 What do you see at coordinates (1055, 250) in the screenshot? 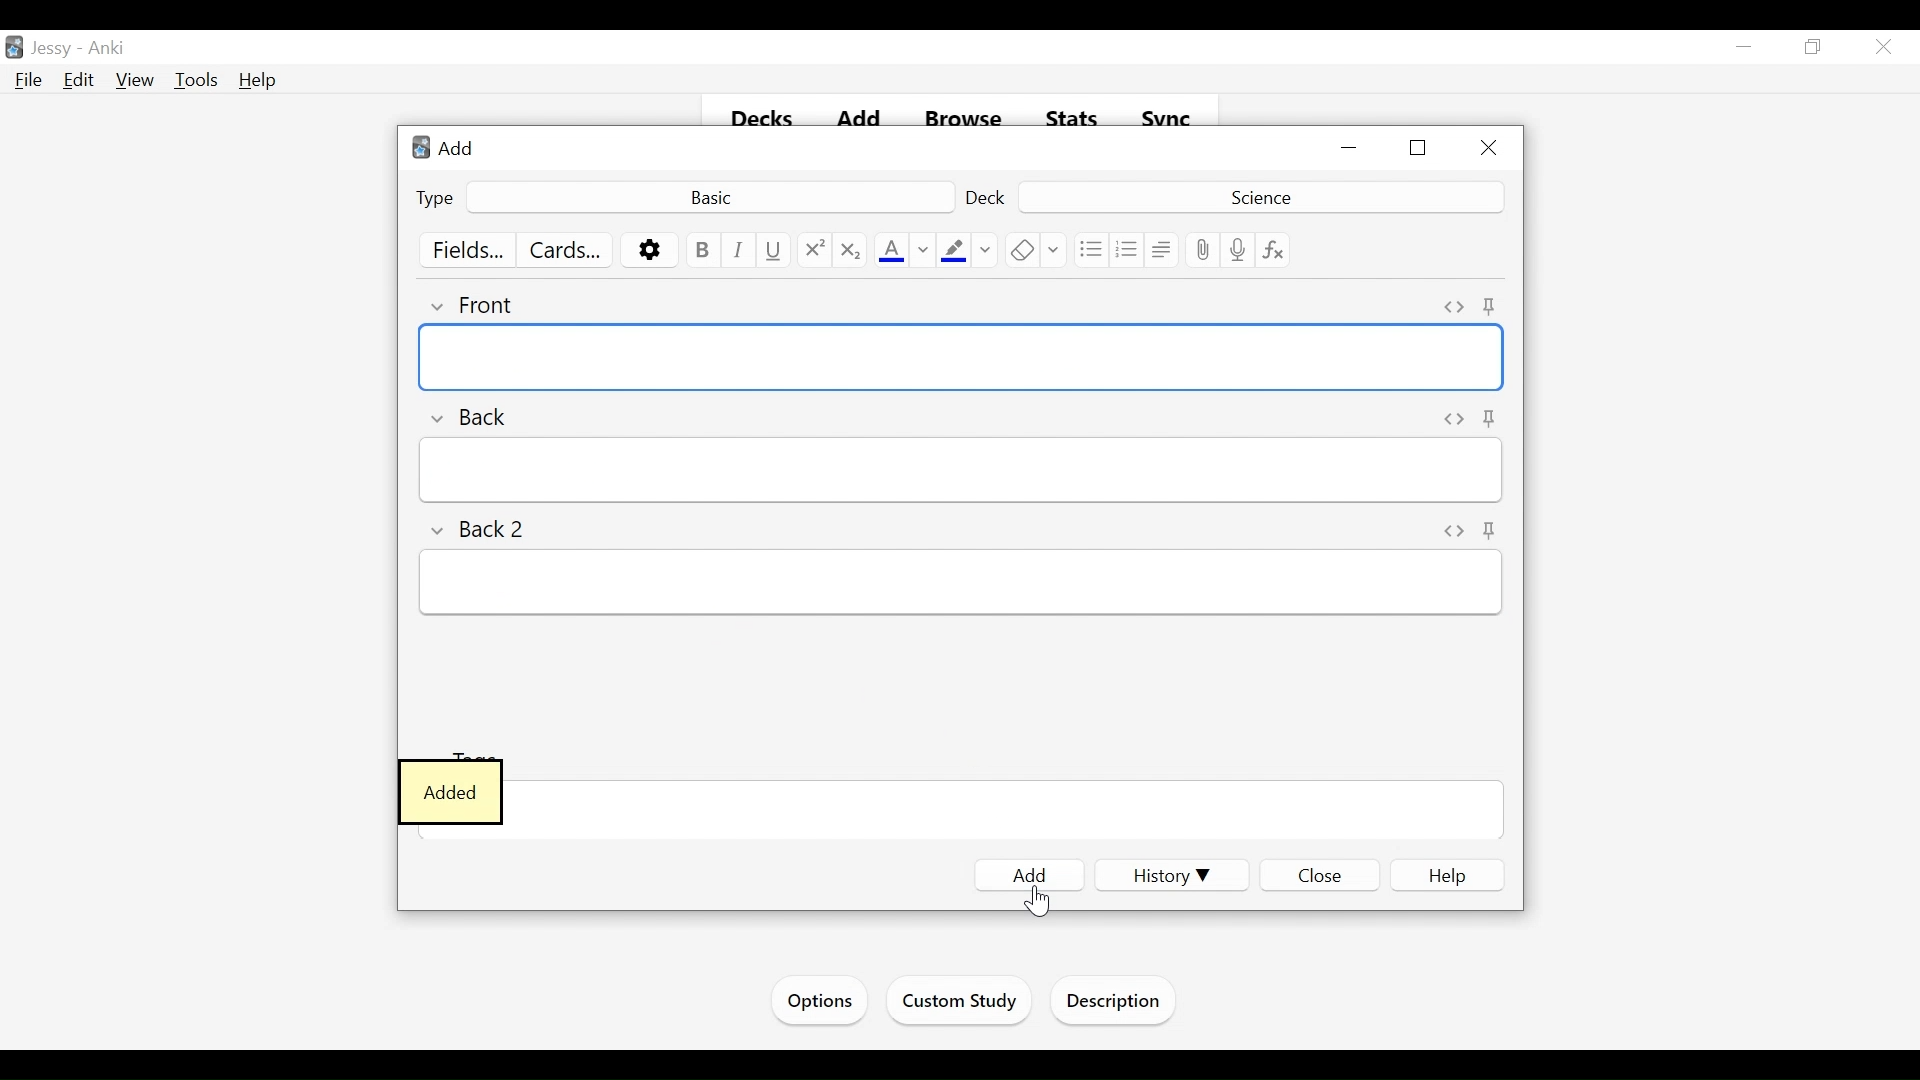
I see `Change color` at bounding box center [1055, 250].